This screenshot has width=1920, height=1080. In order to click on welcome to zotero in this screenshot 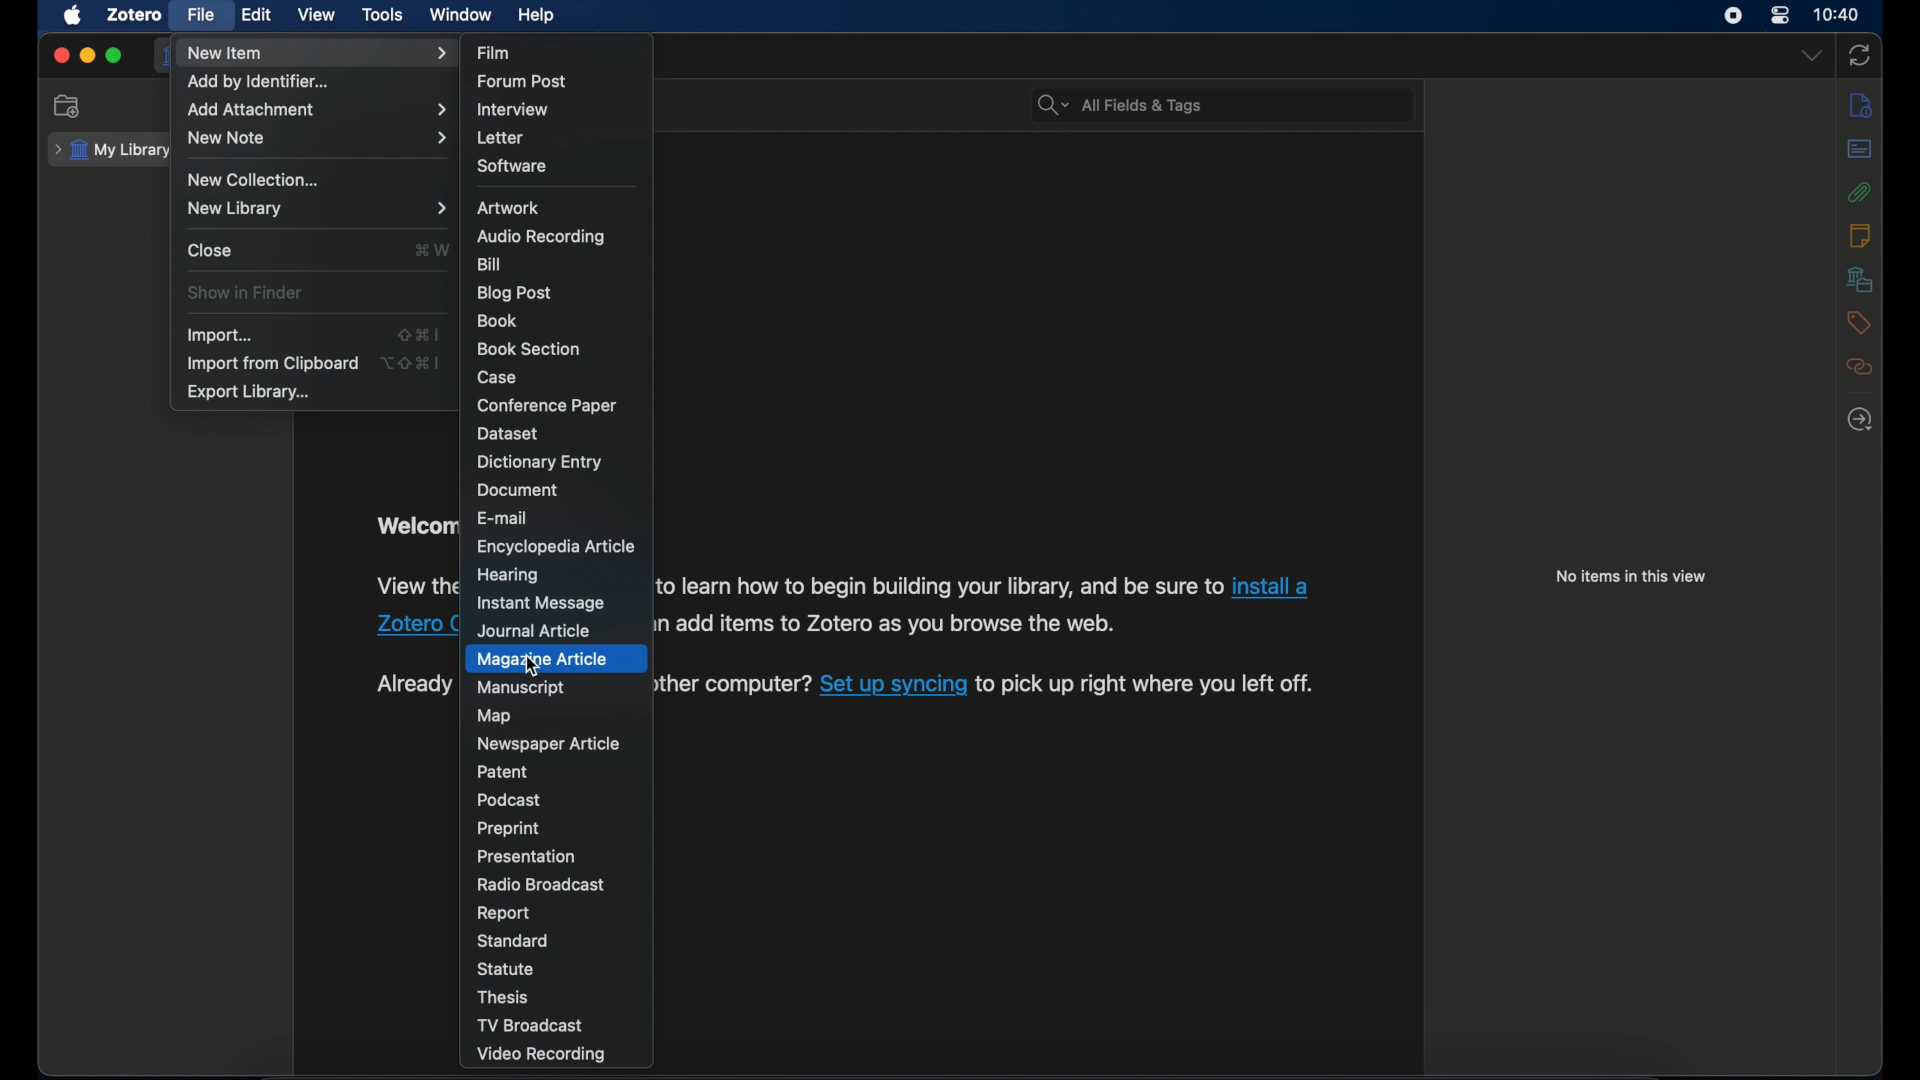, I will do `click(413, 528)`.